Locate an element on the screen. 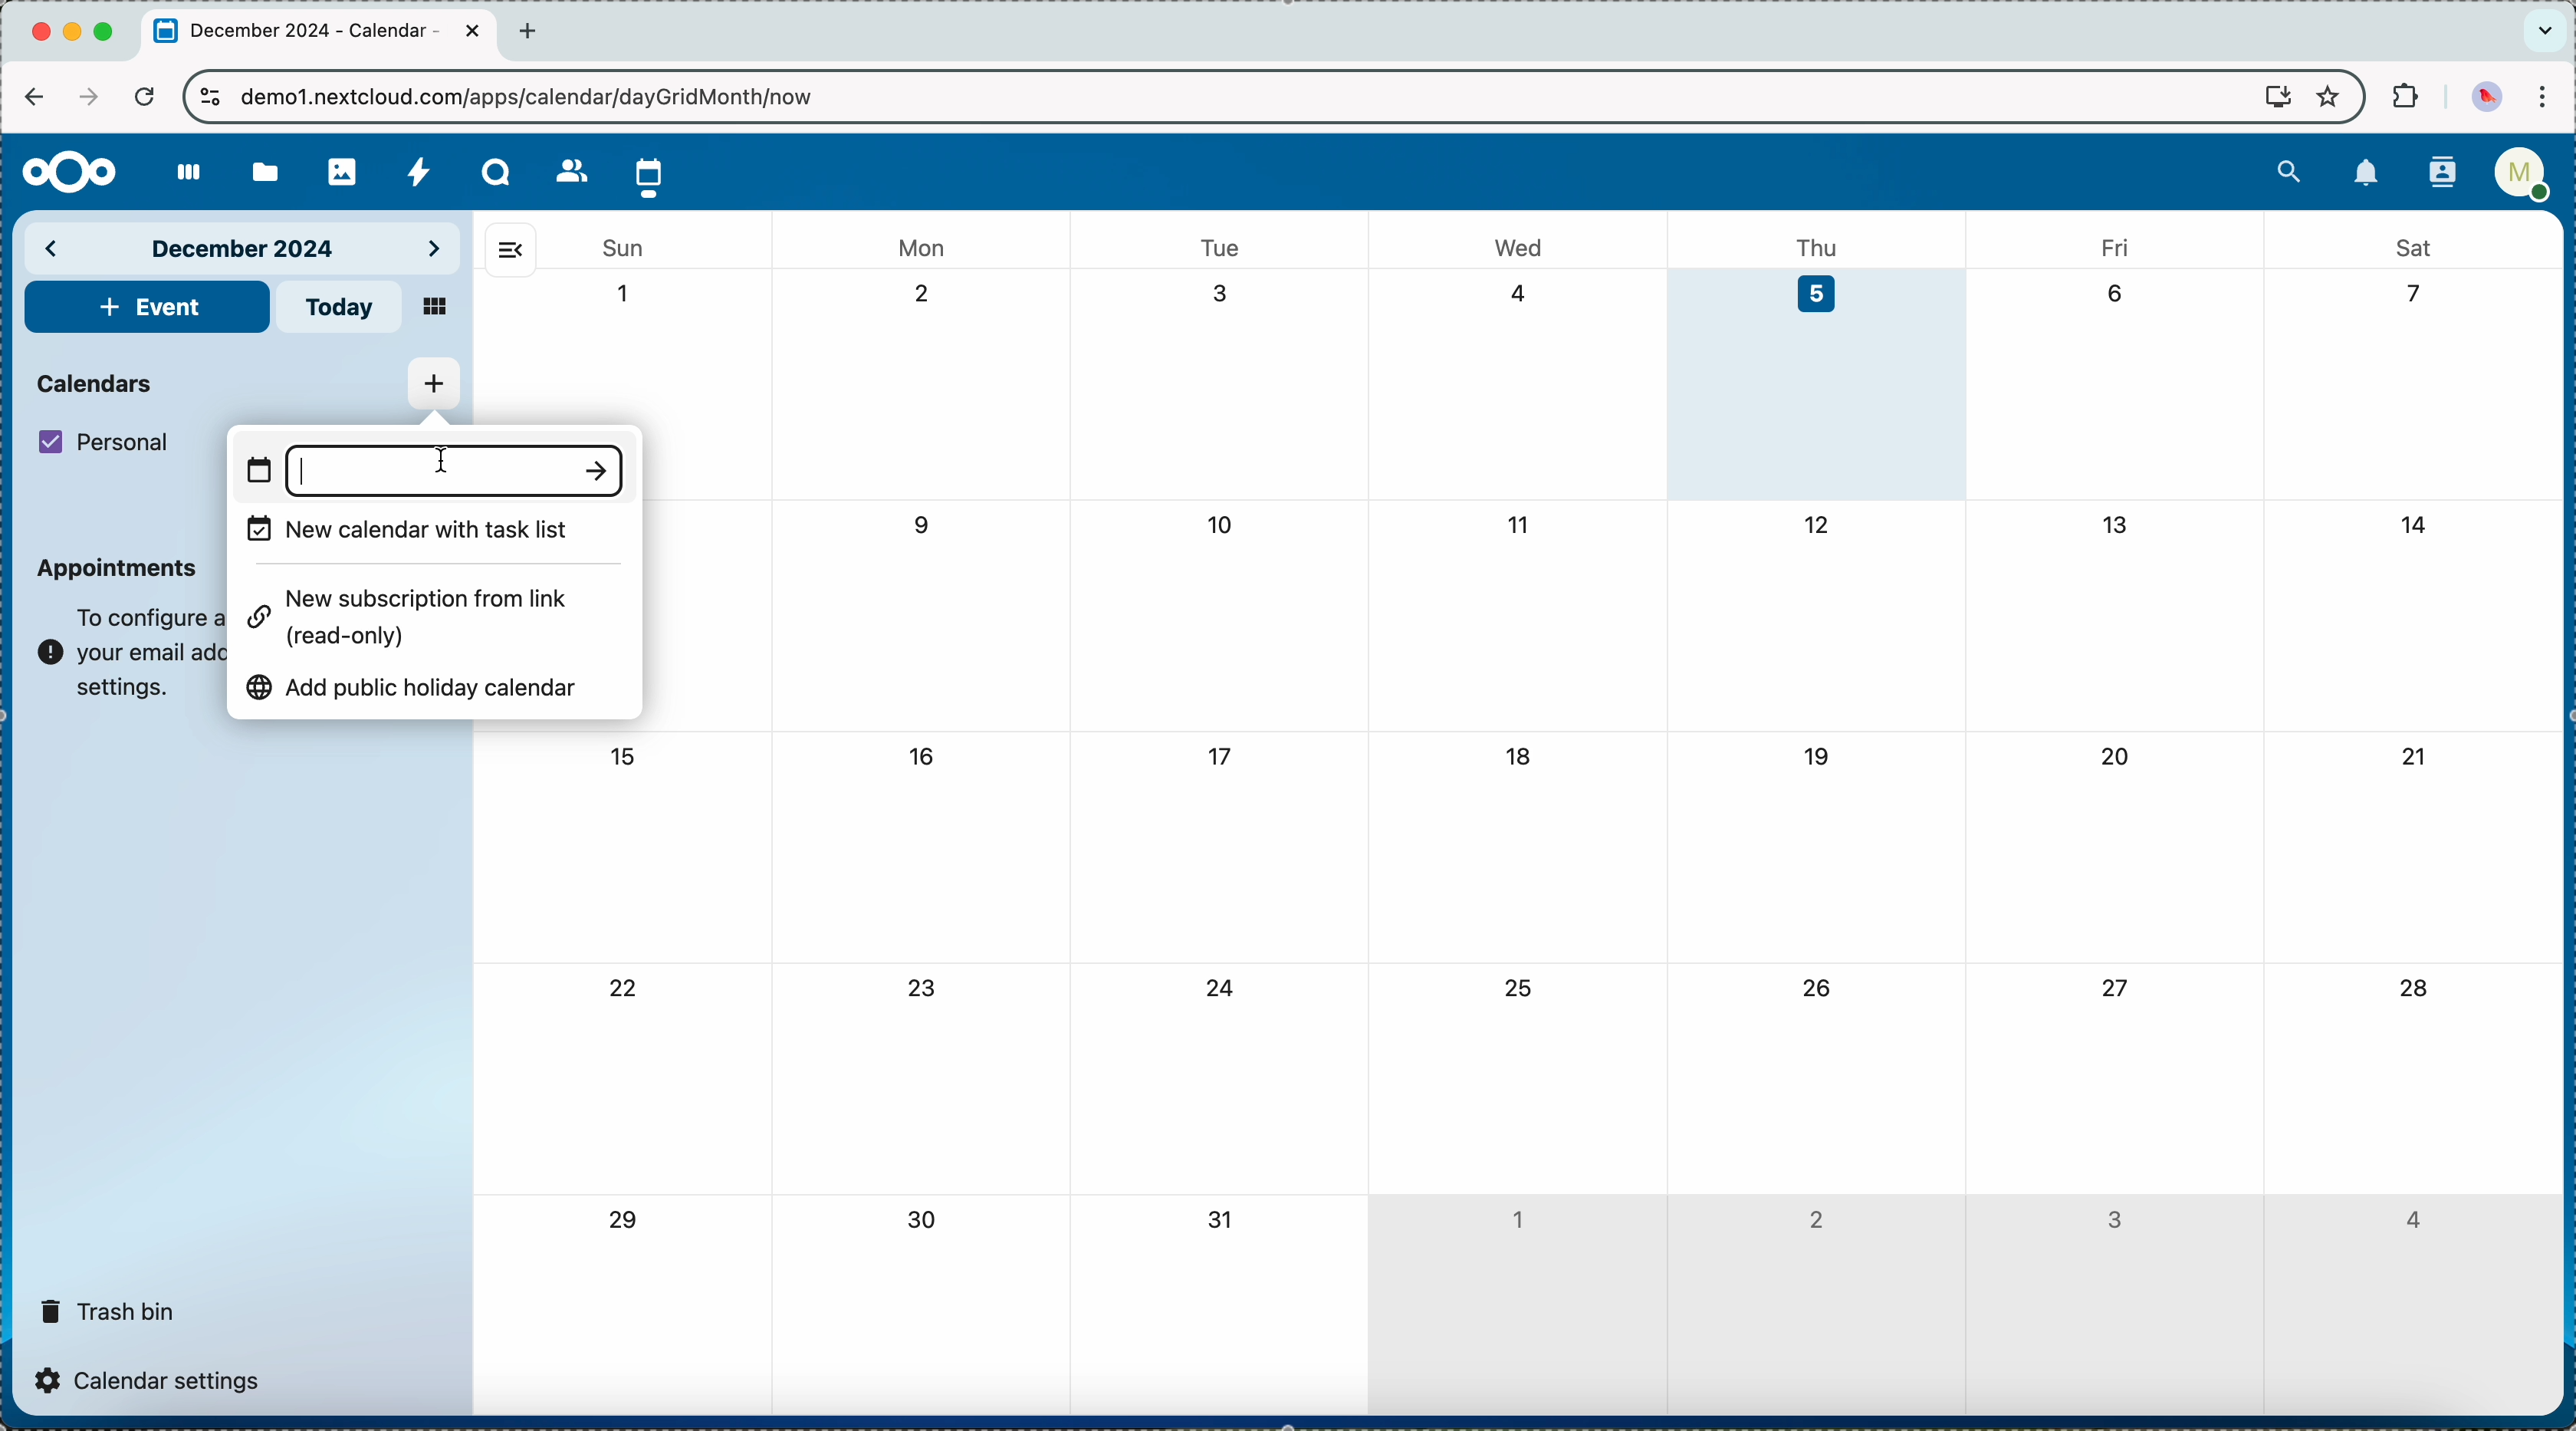 Image resolution: width=2576 pixels, height=1431 pixels. 22 is located at coordinates (625, 992).